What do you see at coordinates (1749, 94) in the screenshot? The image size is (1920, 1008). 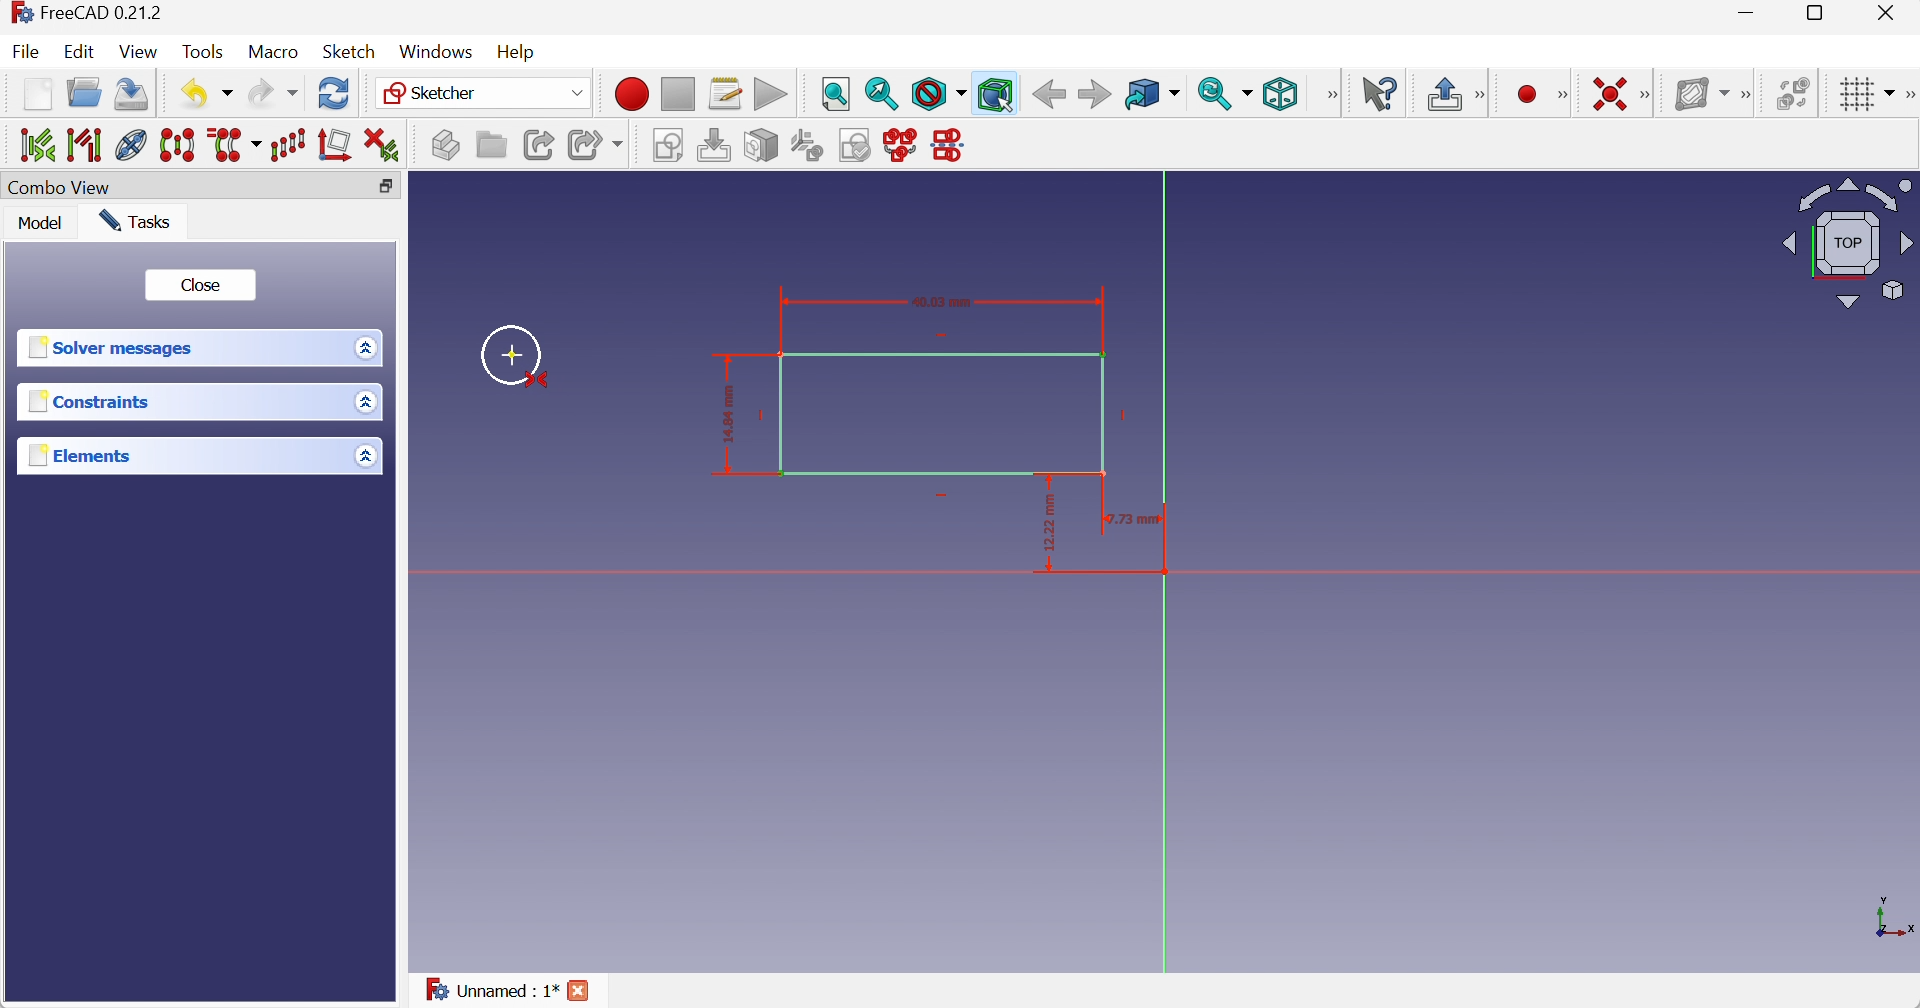 I see `[Sketcher B-spline tools]` at bounding box center [1749, 94].